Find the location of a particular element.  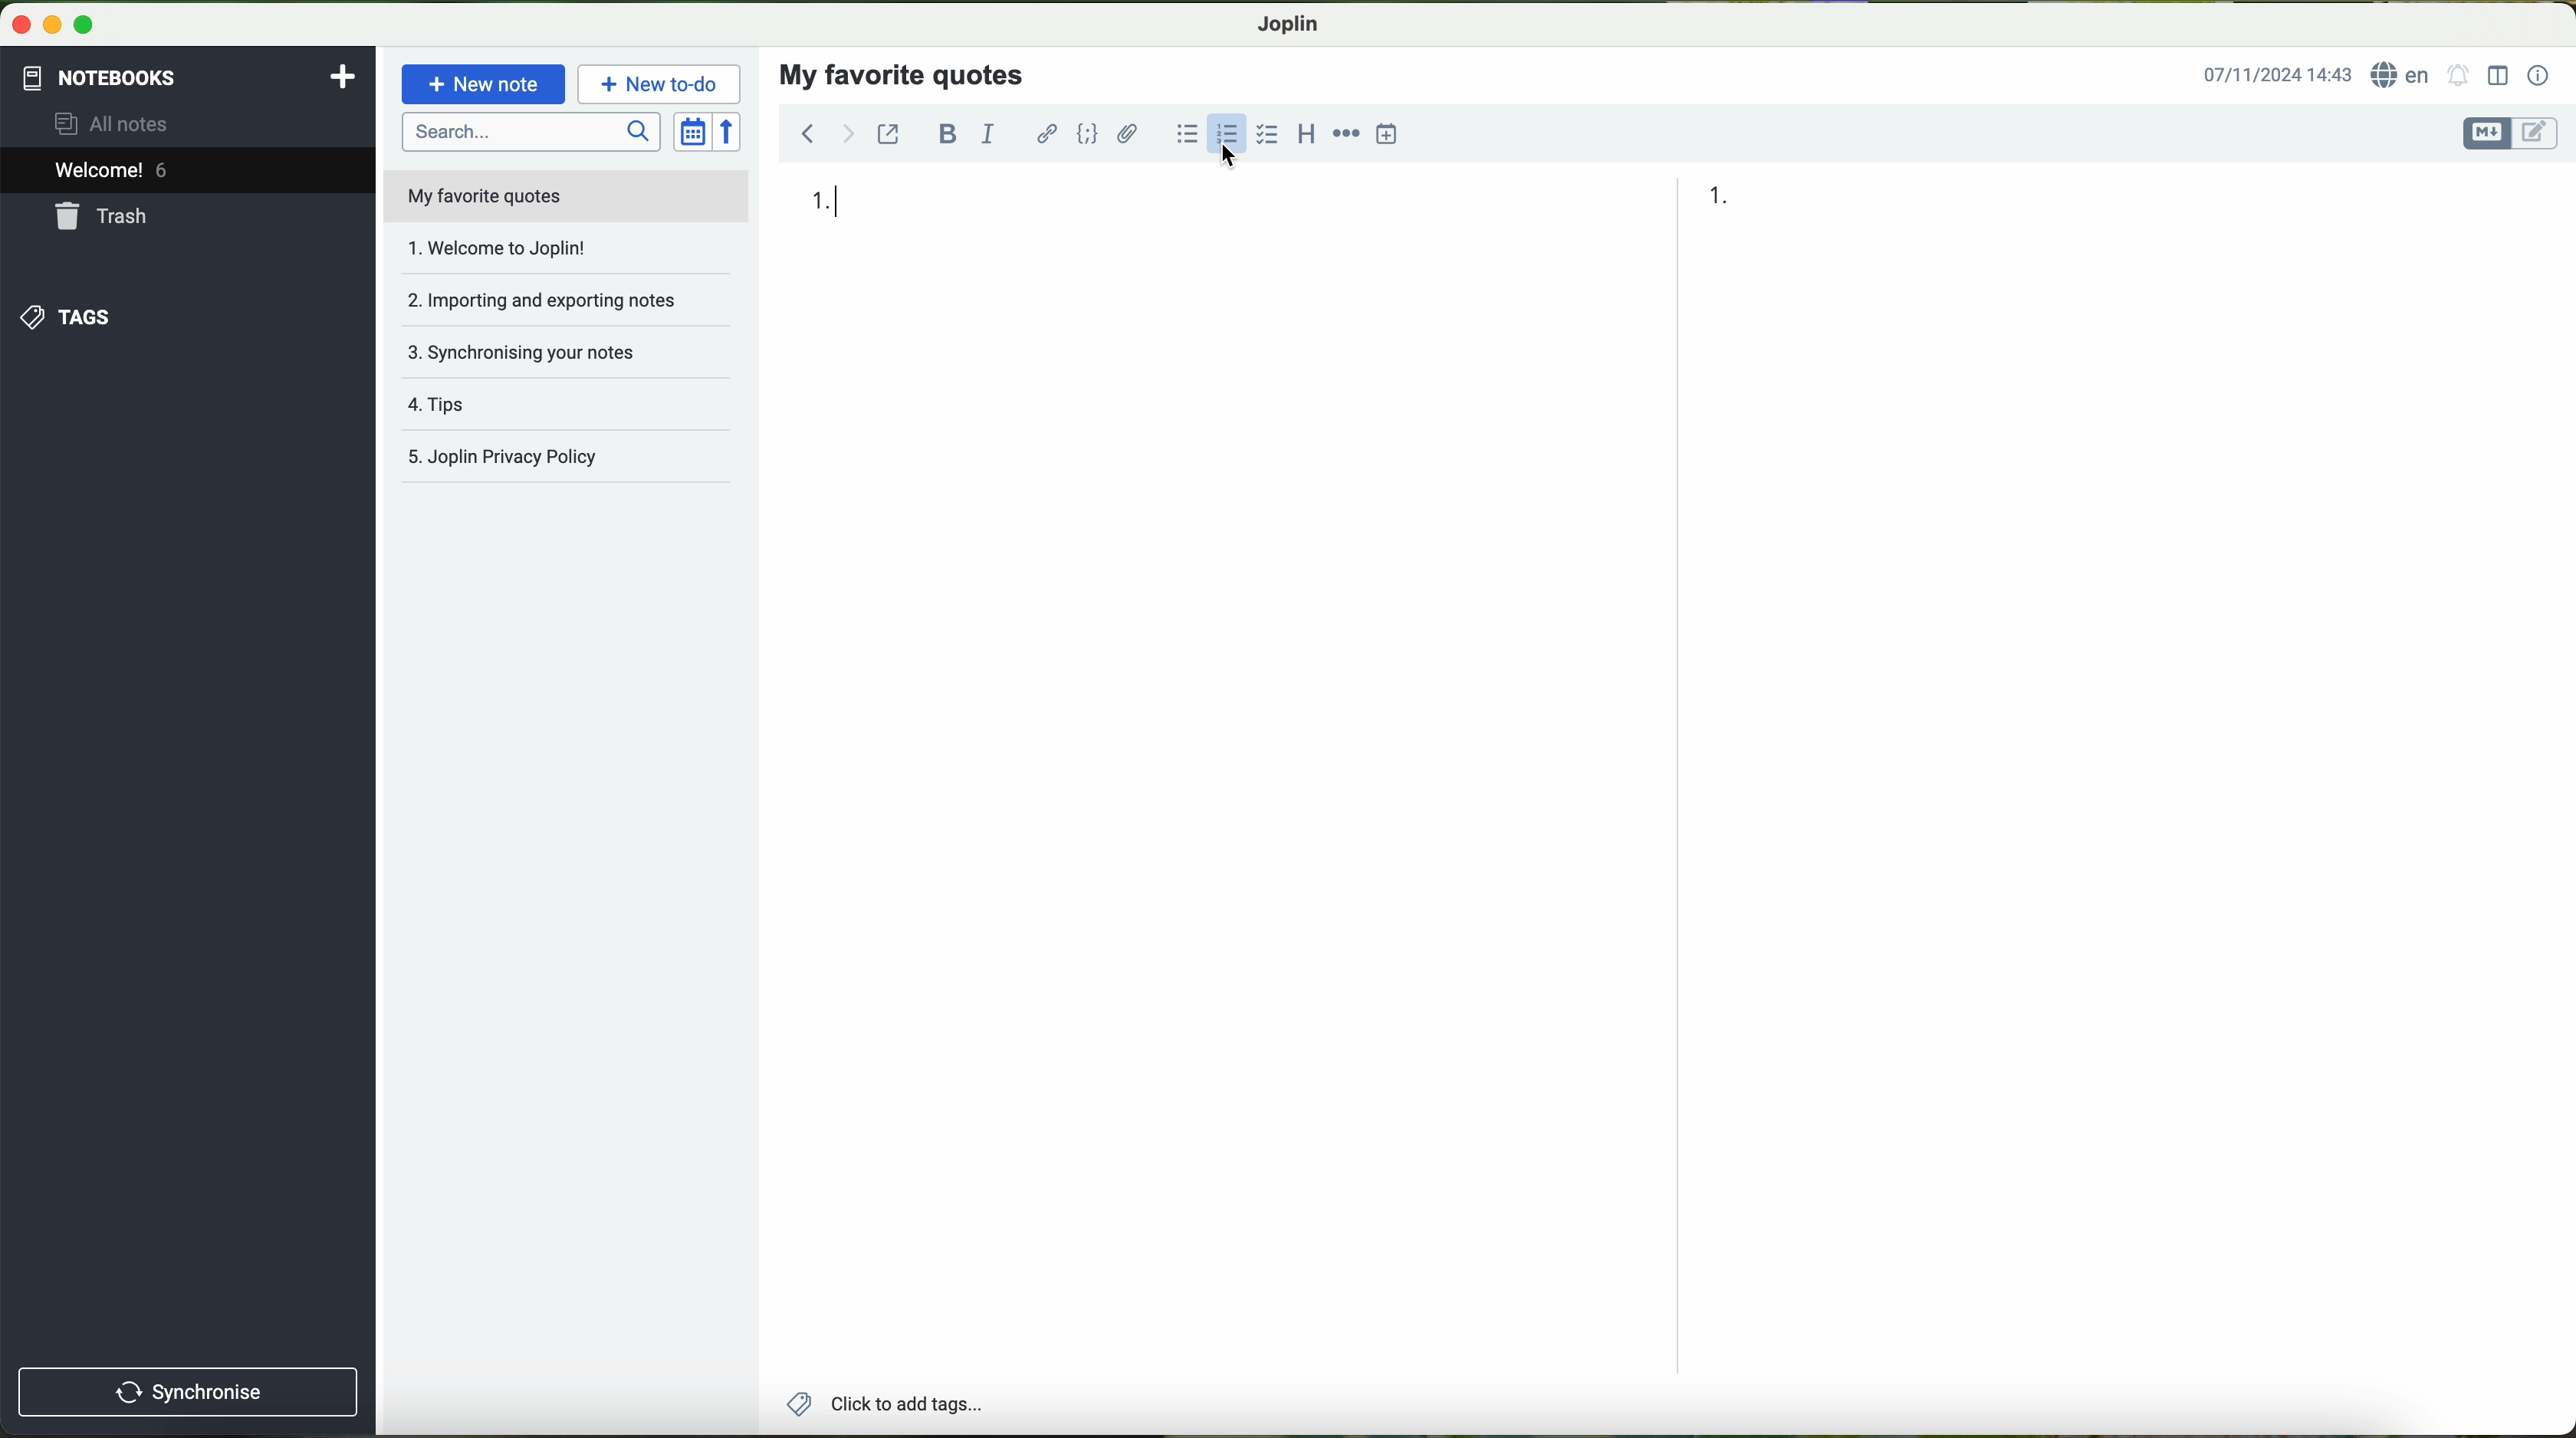

new to-do is located at coordinates (662, 85).